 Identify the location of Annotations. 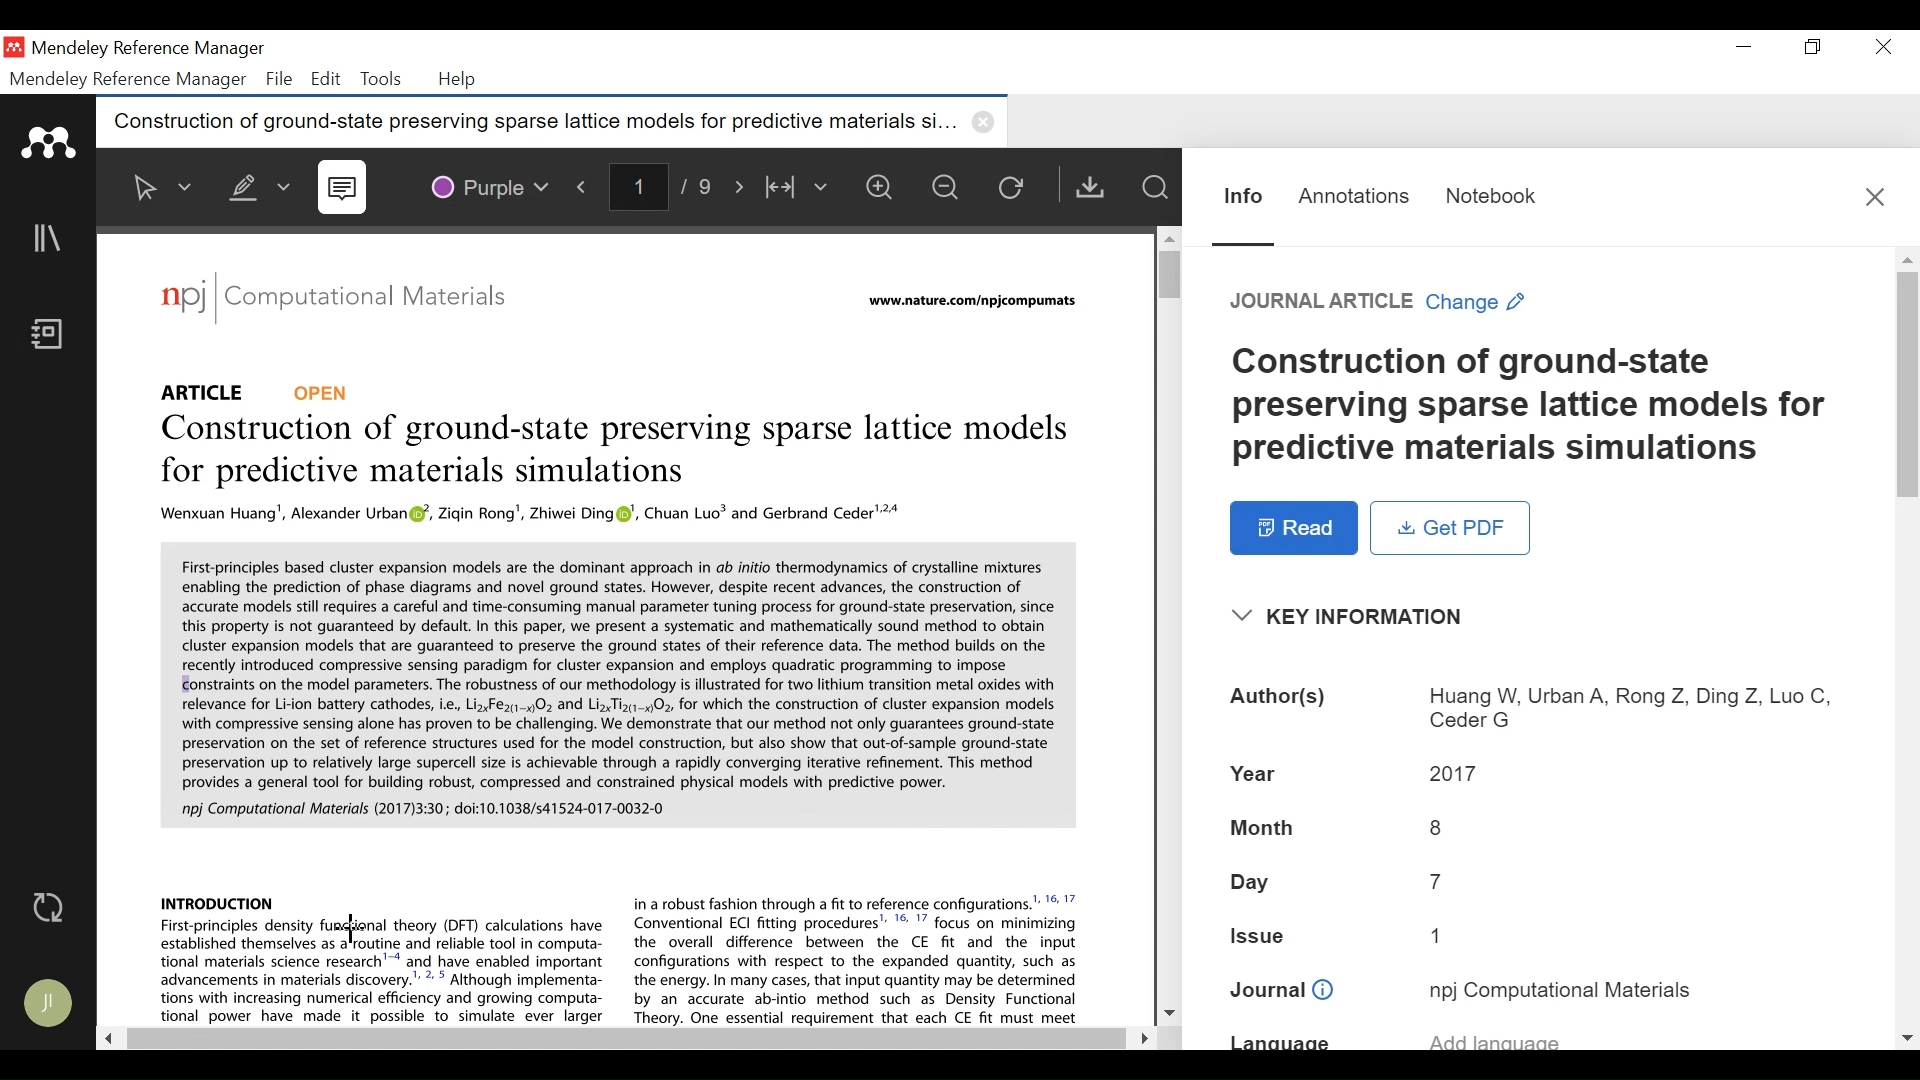
(1354, 194).